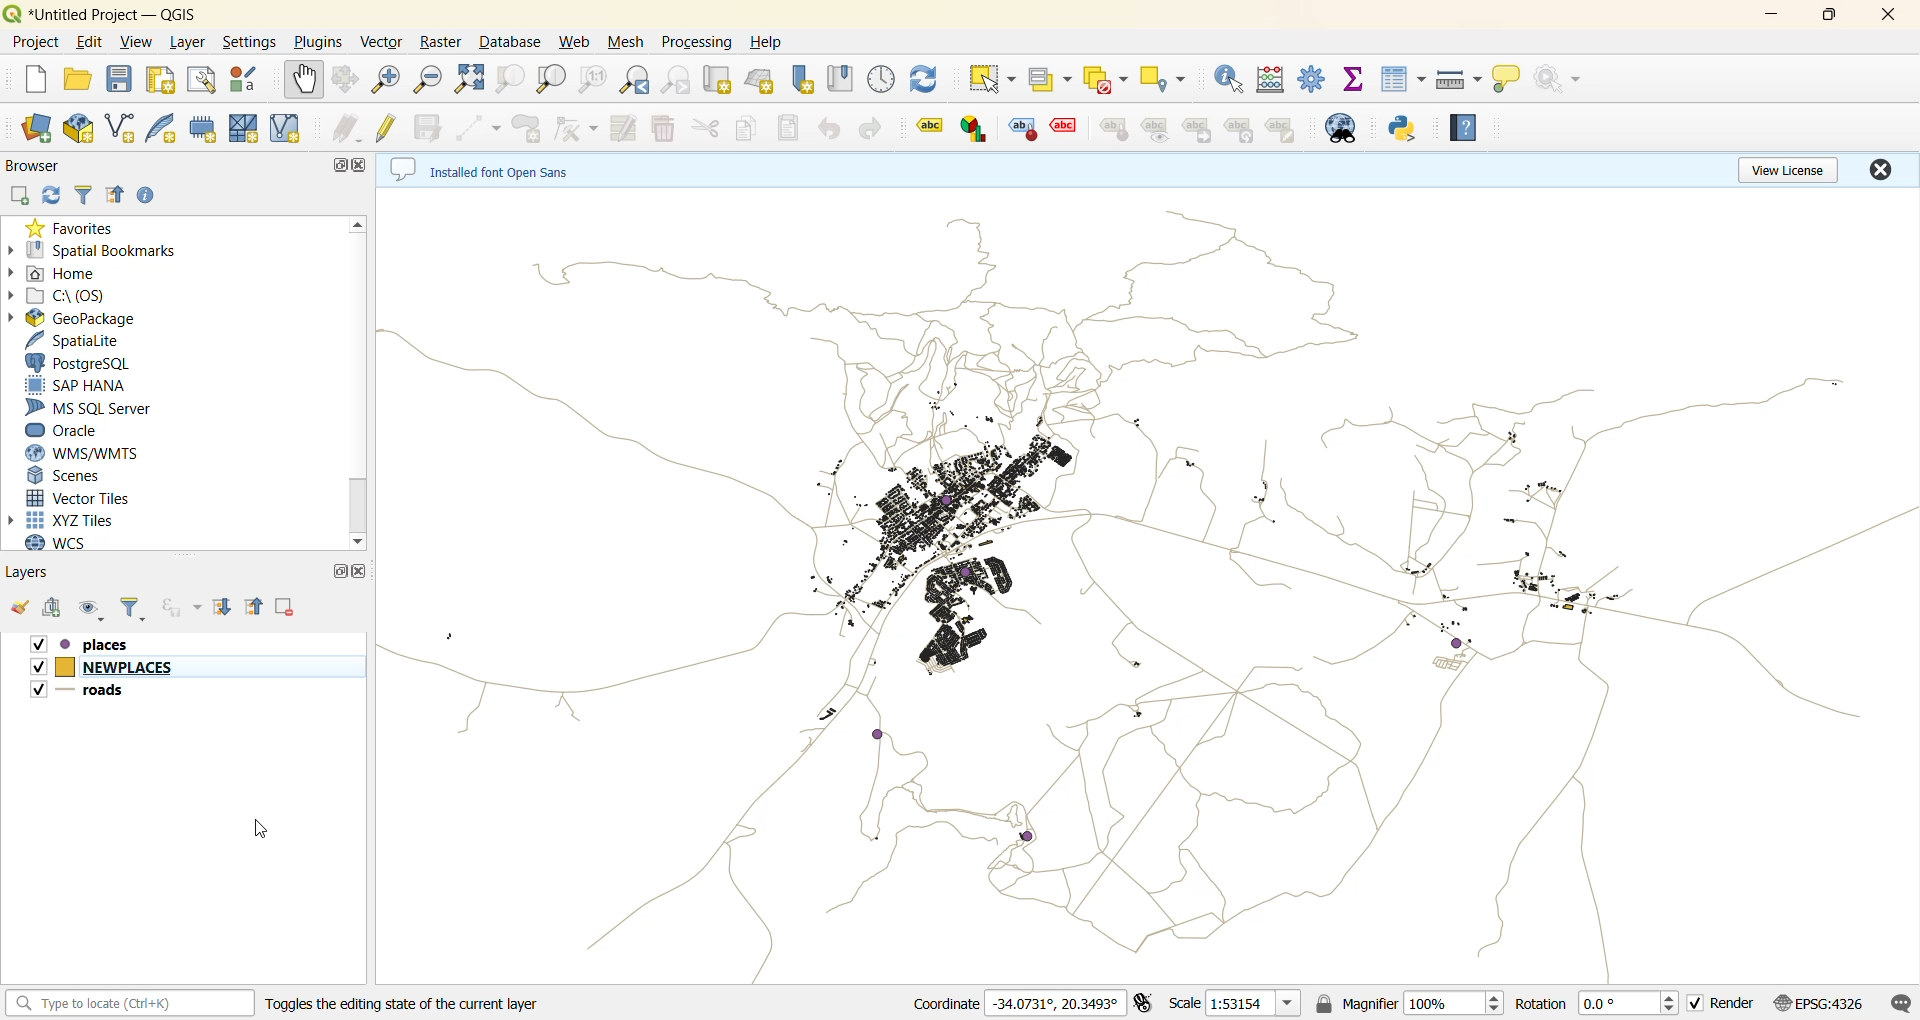 The image size is (1920, 1020). I want to click on project, so click(33, 41).